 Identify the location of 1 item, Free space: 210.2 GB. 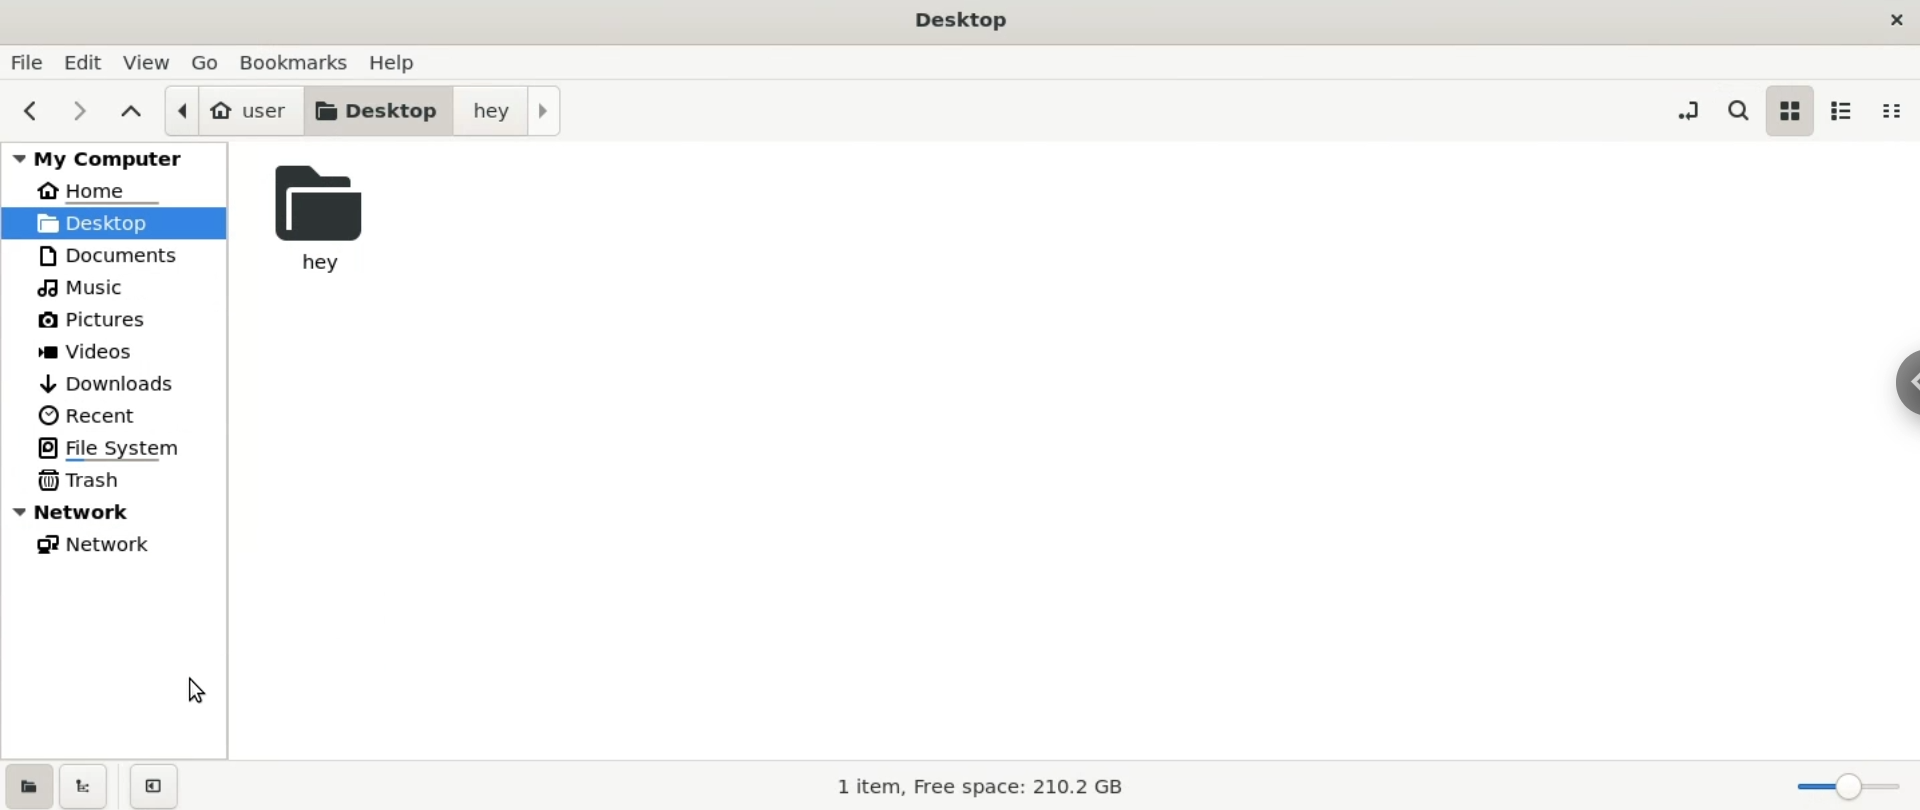
(982, 786).